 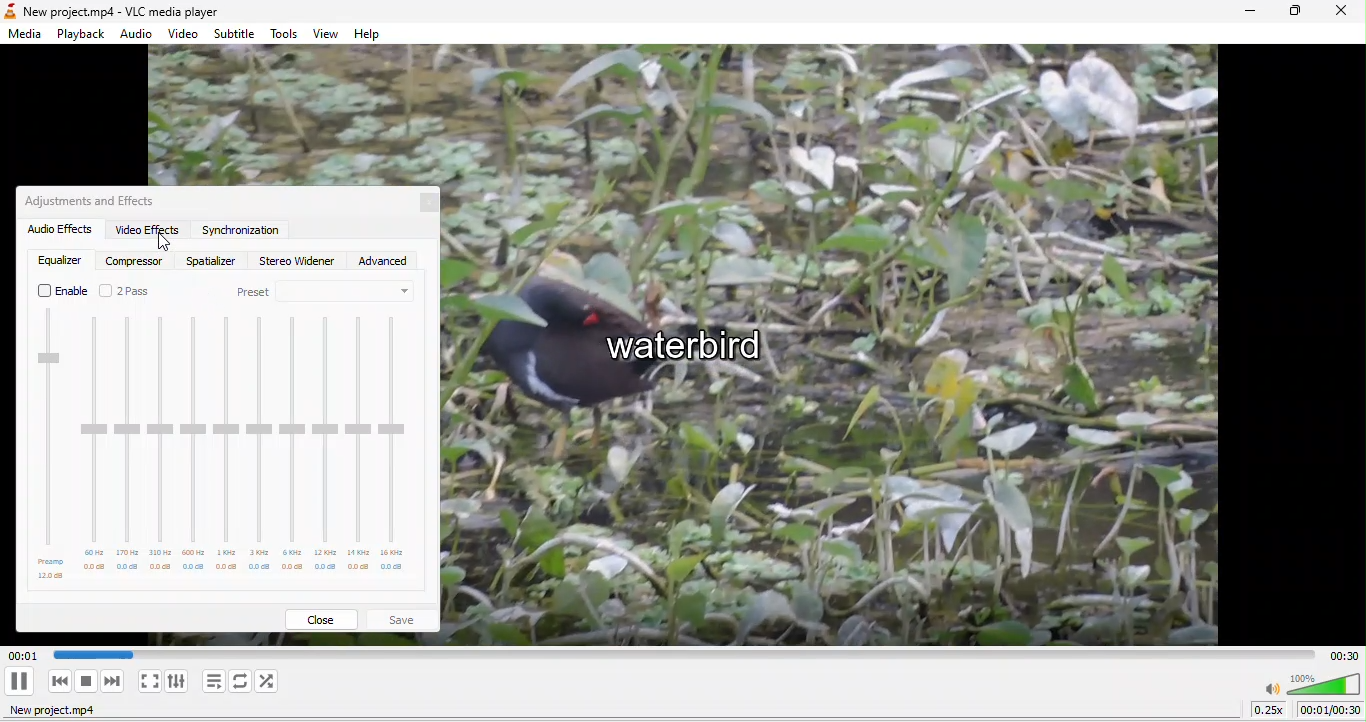 I want to click on next media, so click(x=115, y=681).